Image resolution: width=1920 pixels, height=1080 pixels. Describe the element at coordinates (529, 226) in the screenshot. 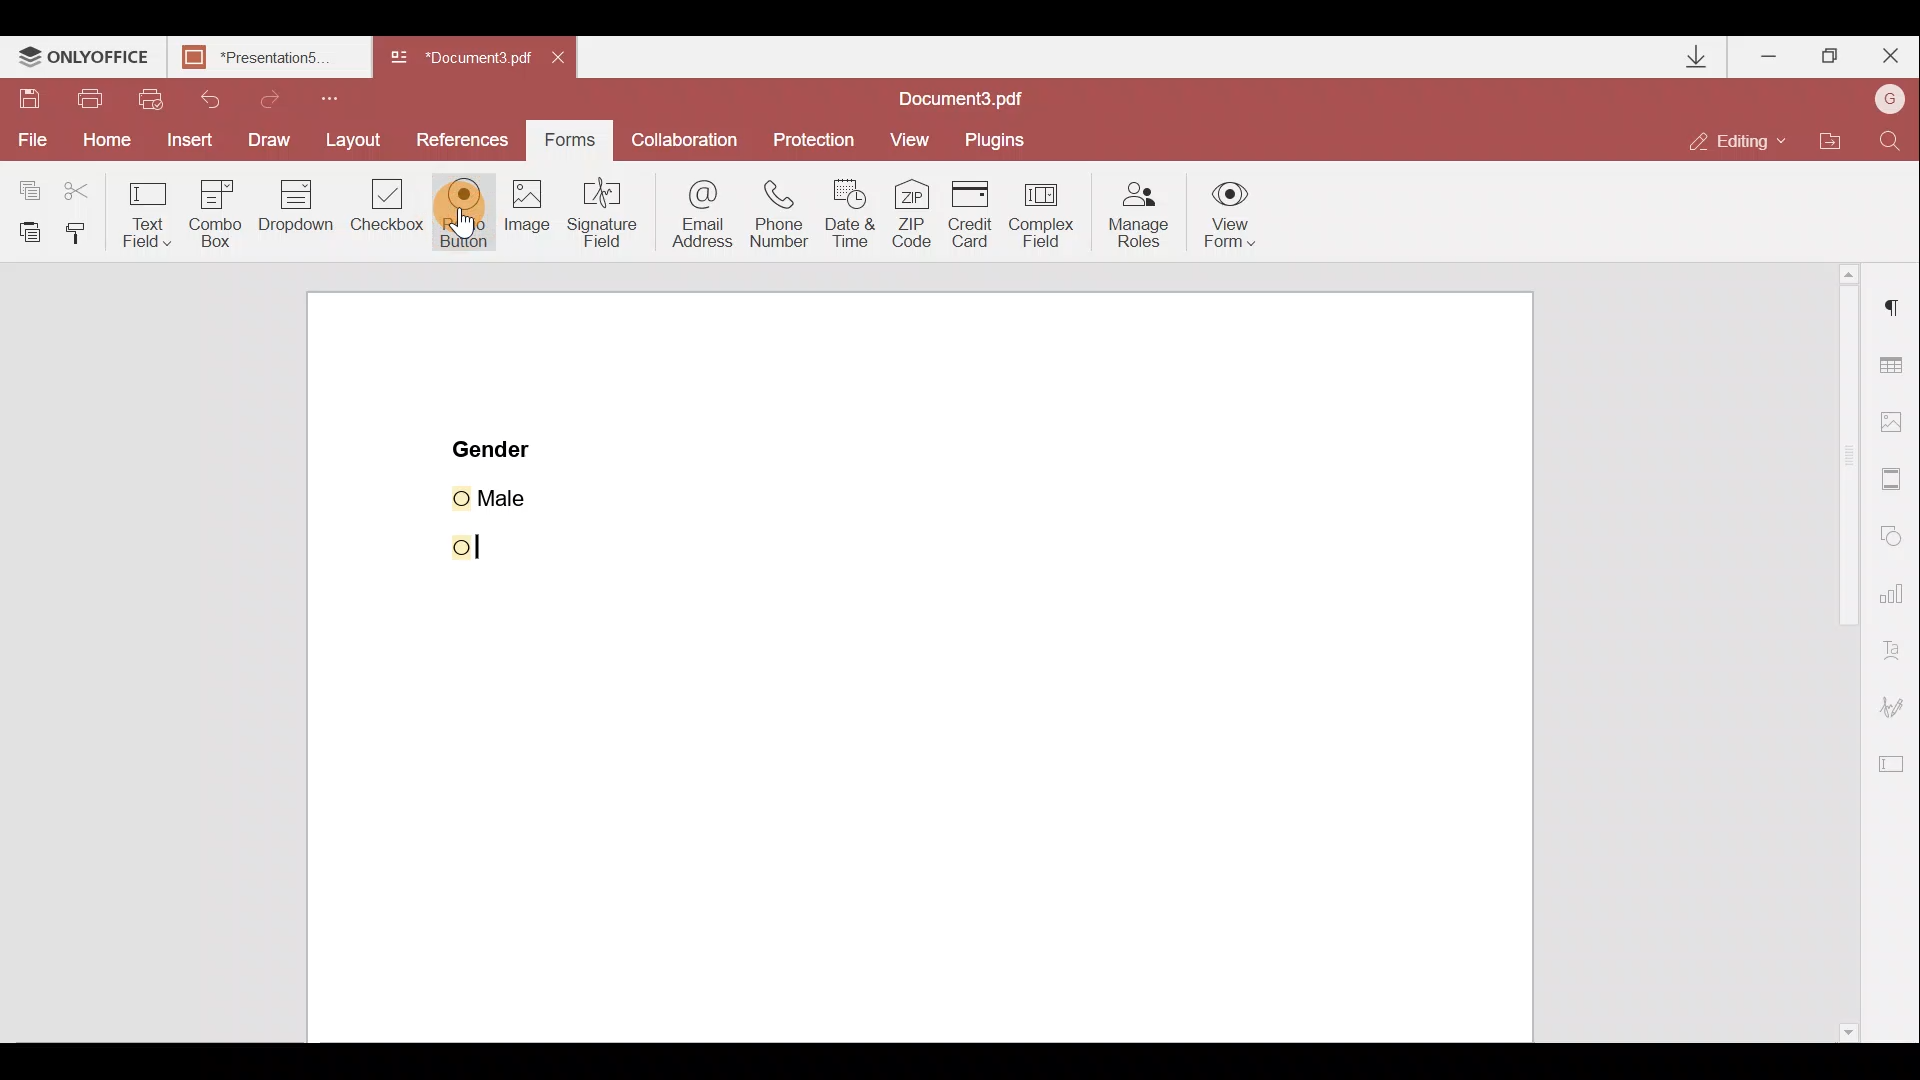

I see `Image` at that location.